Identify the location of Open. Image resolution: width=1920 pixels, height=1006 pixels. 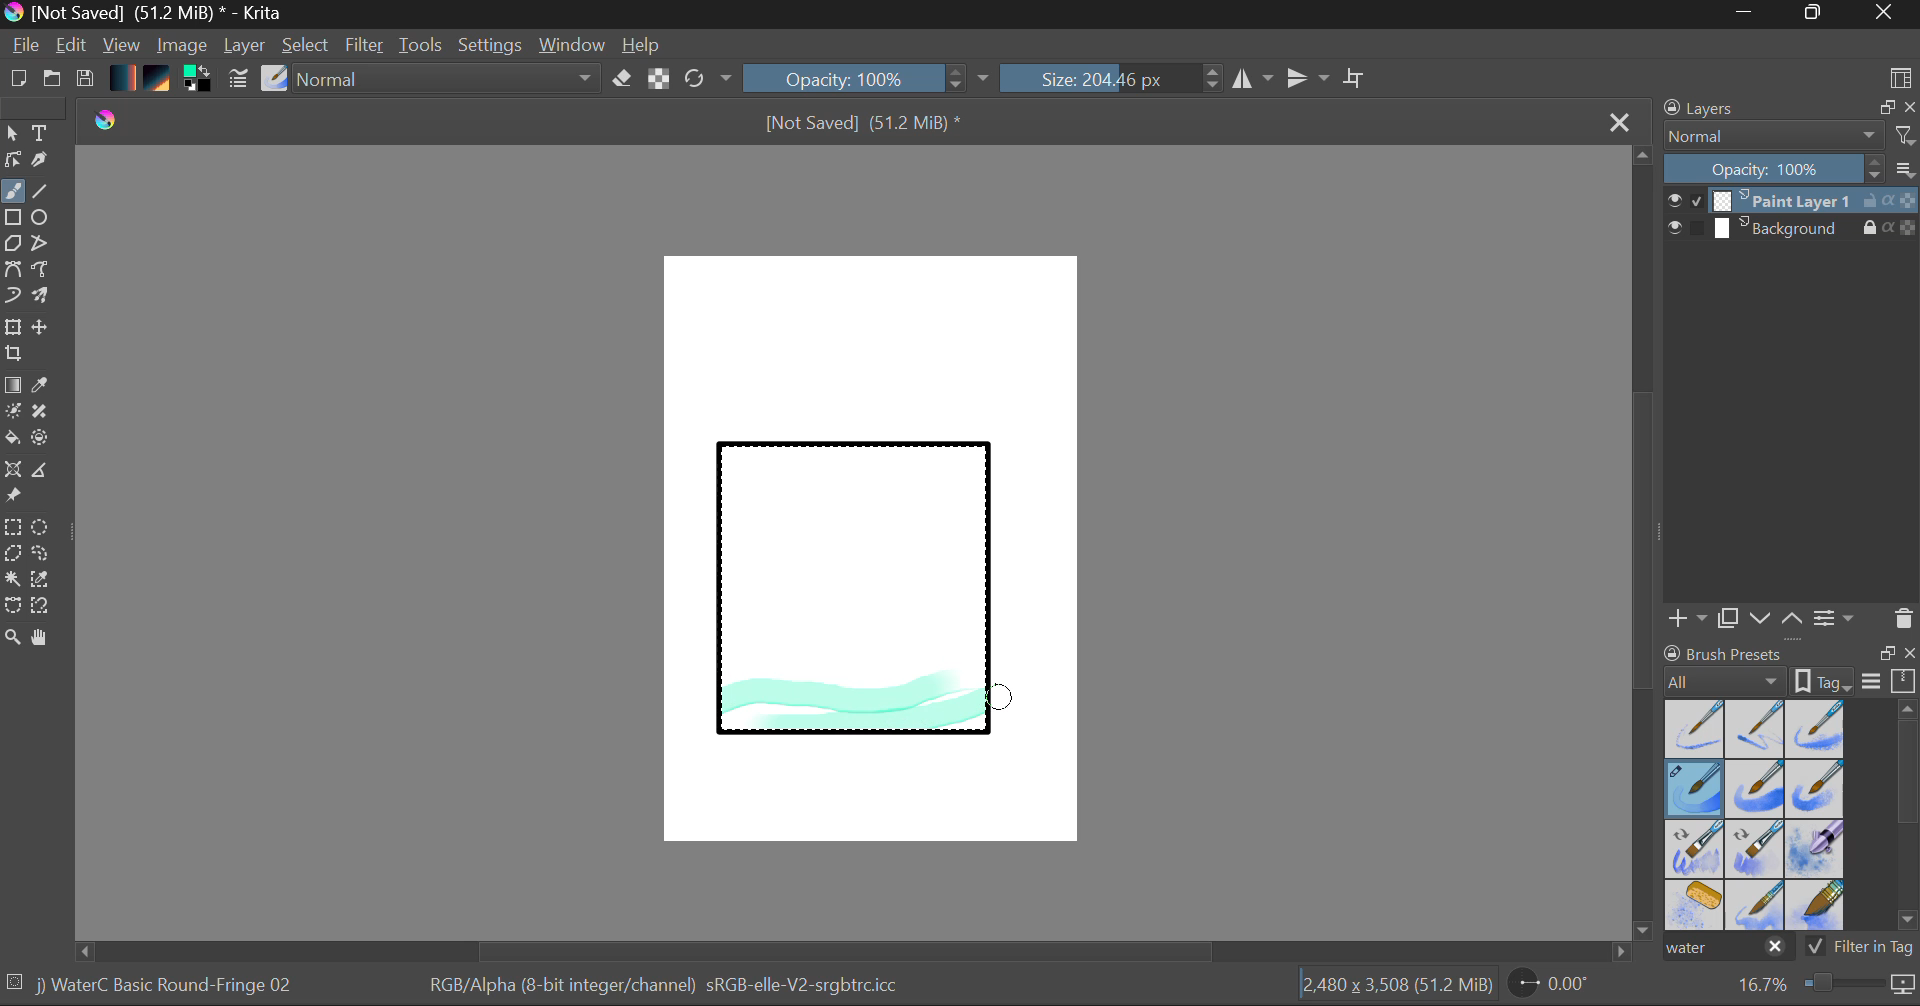
(54, 81).